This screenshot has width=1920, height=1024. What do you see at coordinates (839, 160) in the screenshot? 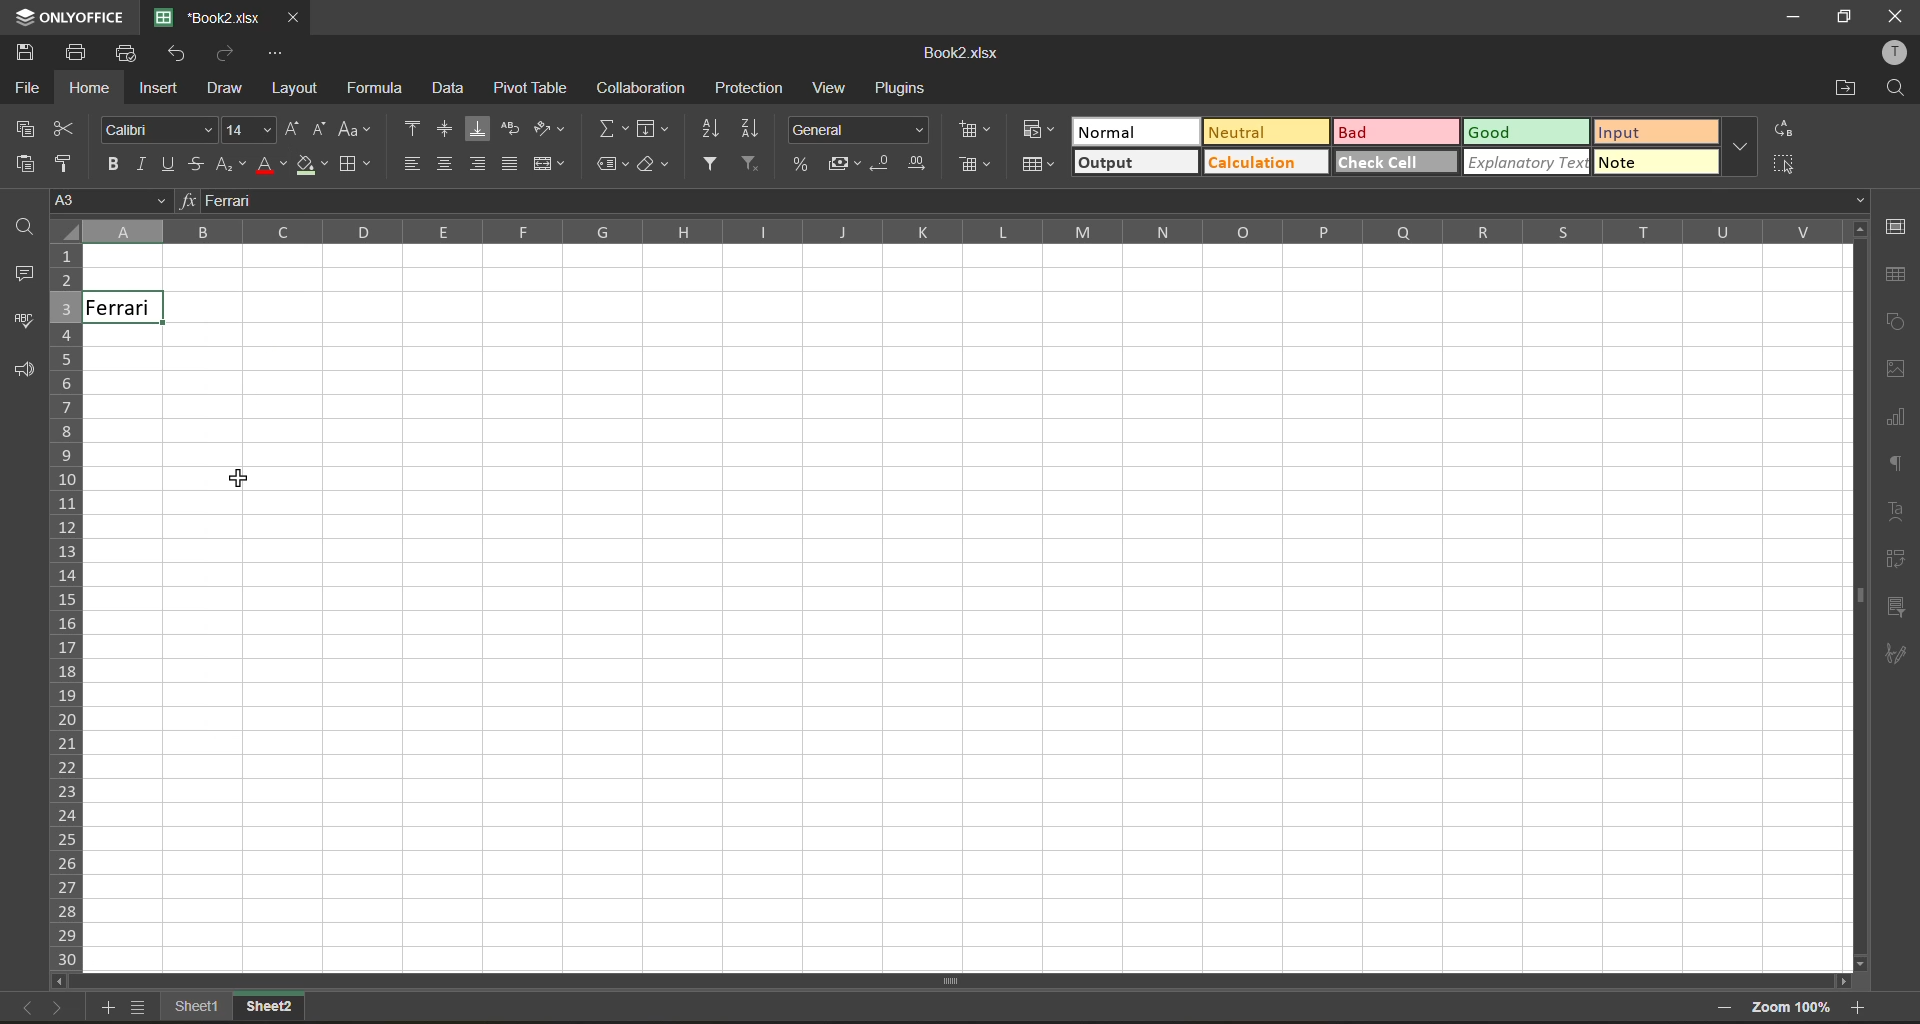
I see `accounting` at bounding box center [839, 160].